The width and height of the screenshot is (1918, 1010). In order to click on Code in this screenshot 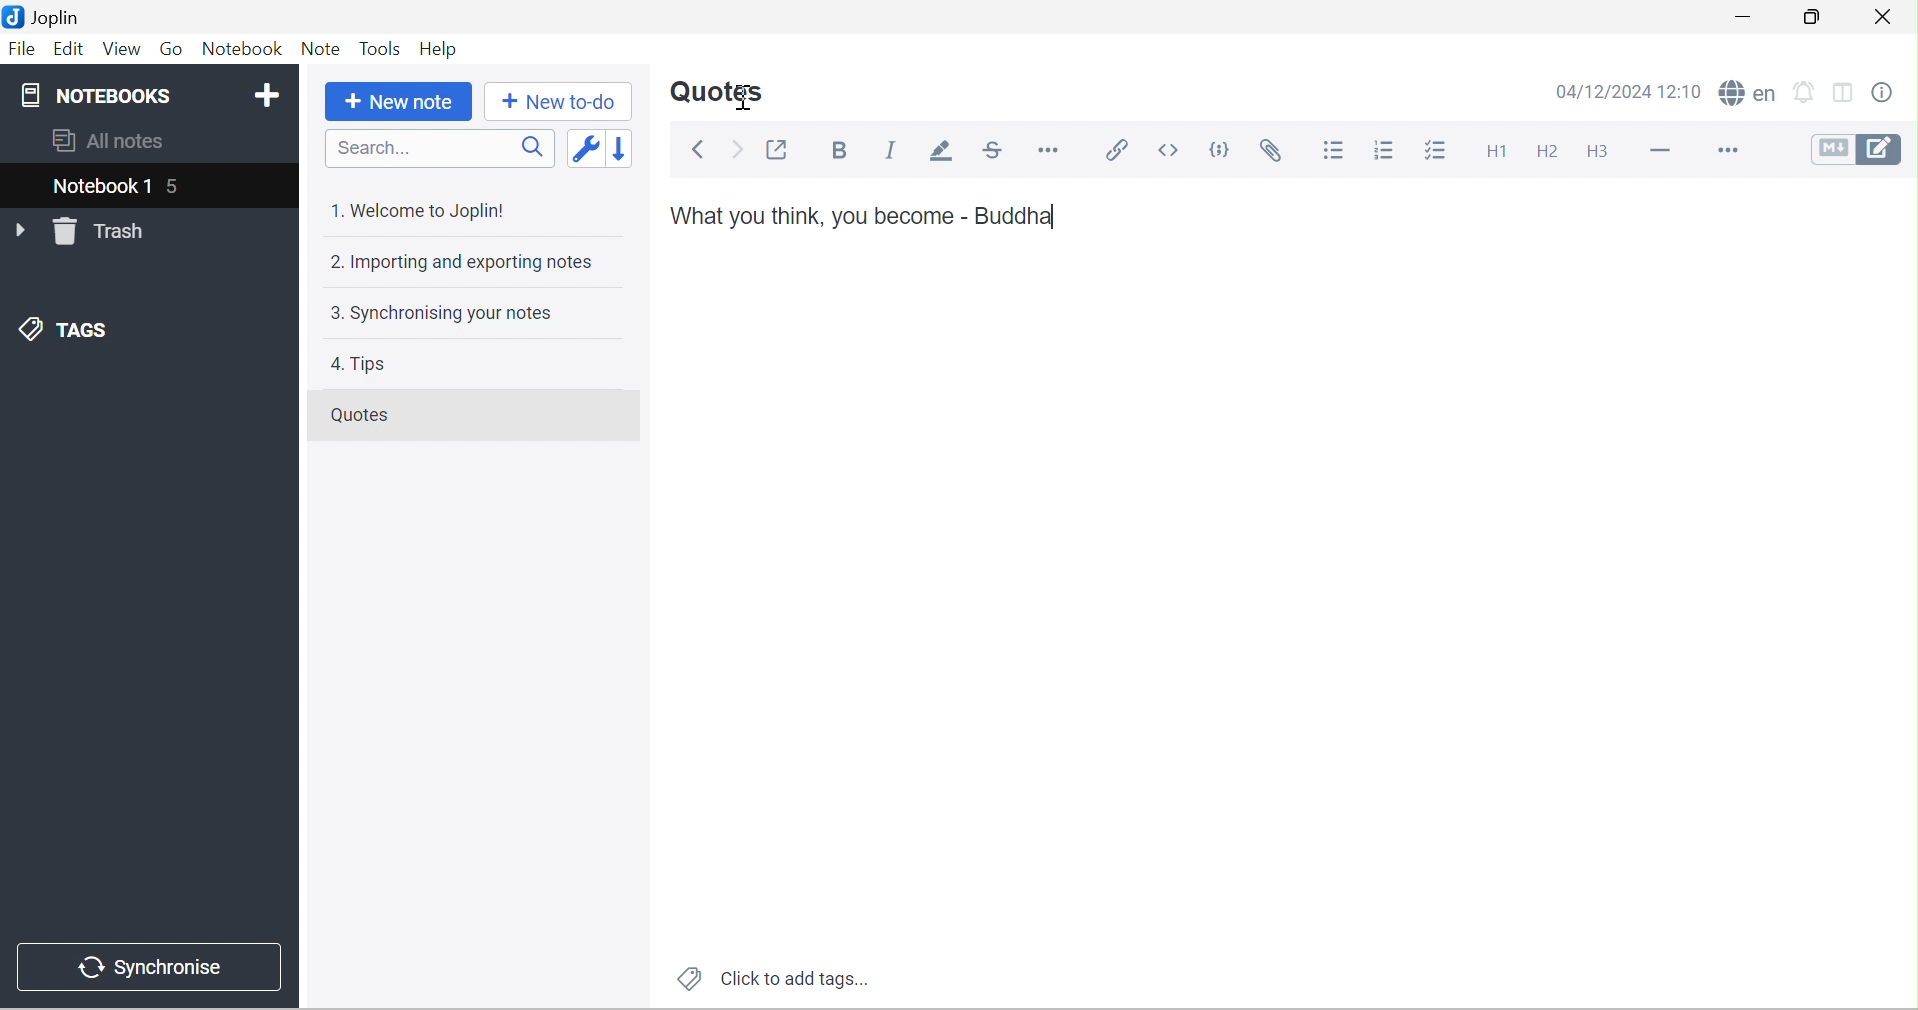, I will do `click(1220, 146)`.